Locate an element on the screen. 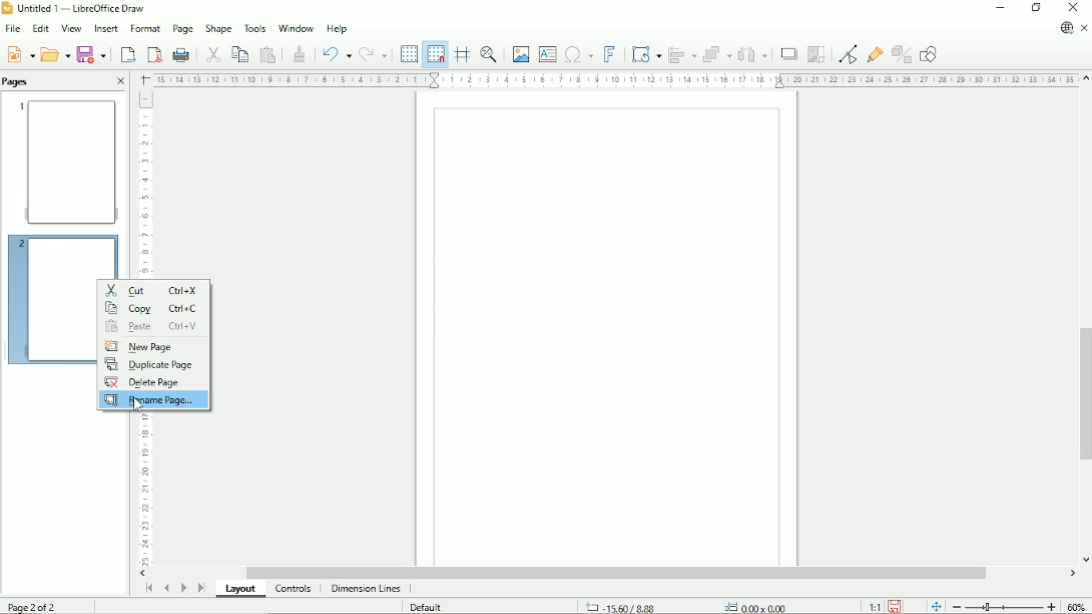 This screenshot has width=1092, height=614. Duplicate page is located at coordinates (152, 365).